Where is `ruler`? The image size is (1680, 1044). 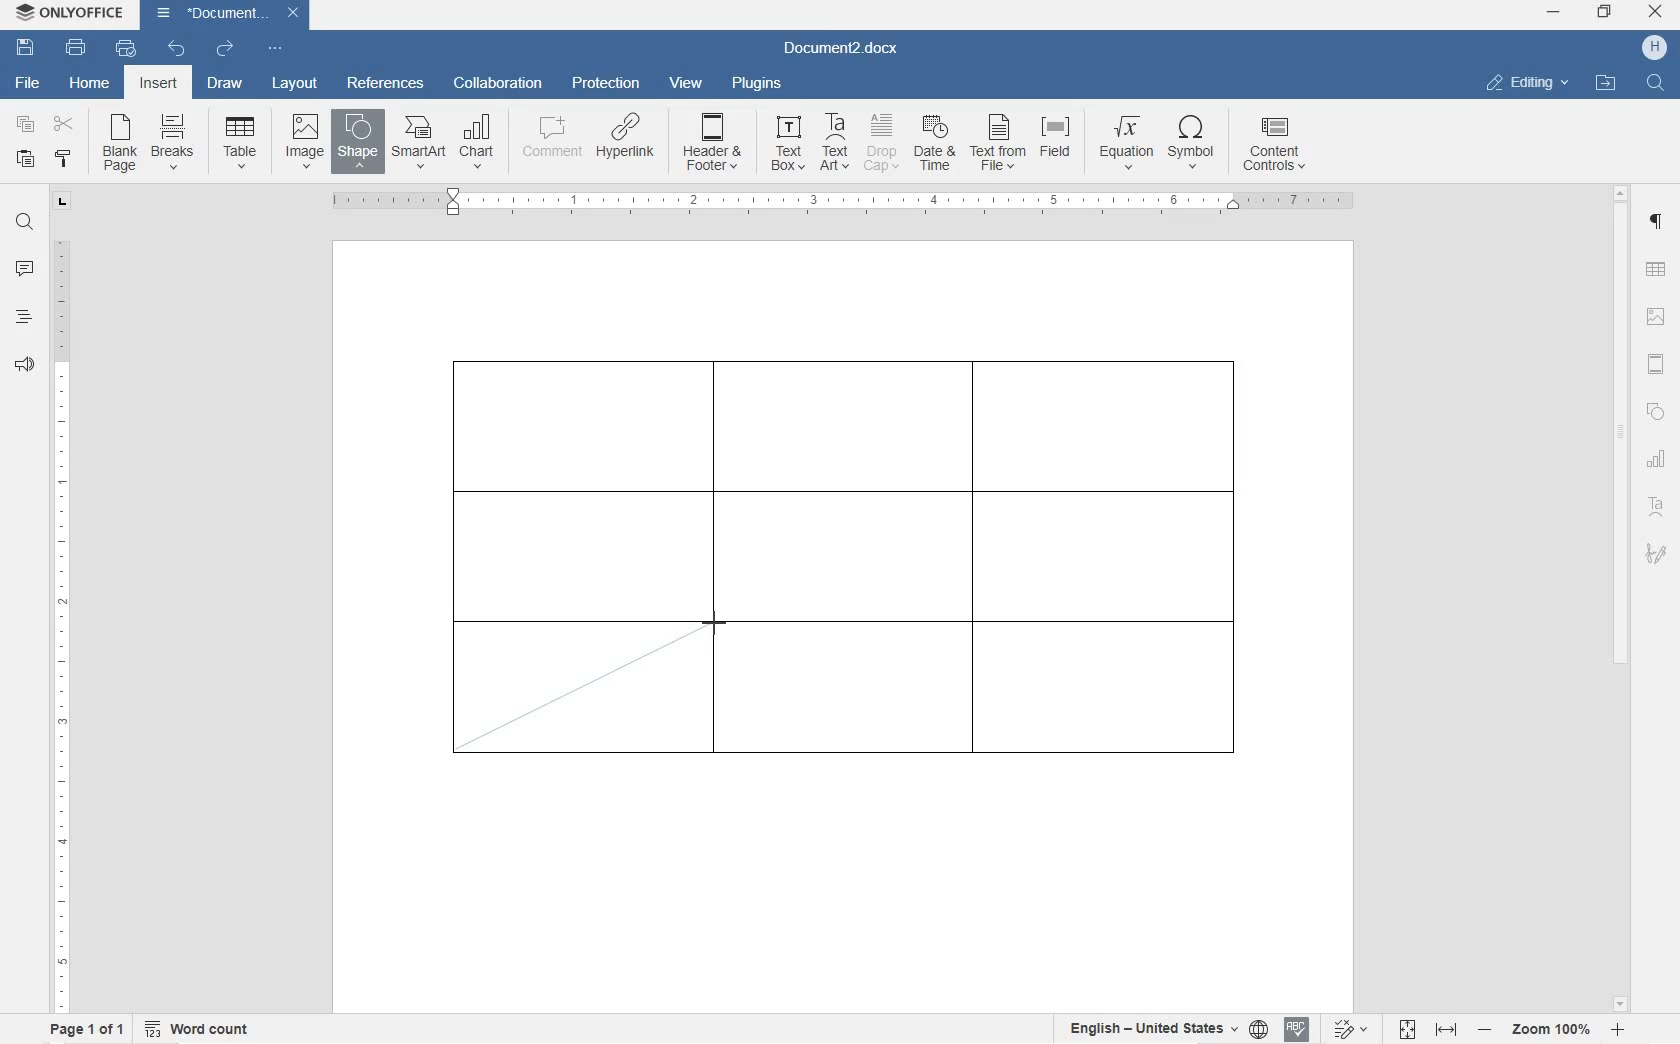 ruler is located at coordinates (61, 619).